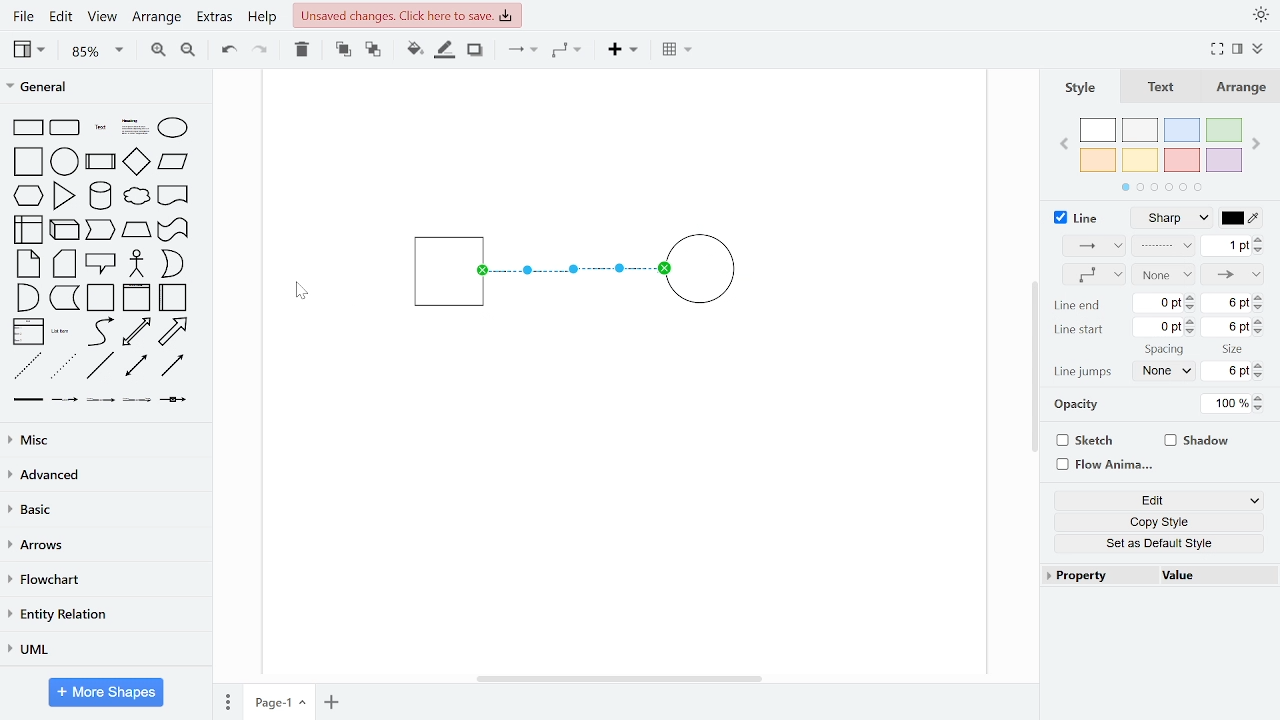  What do you see at coordinates (102, 439) in the screenshot?
I see `misc` at bounding box center [102, 439].